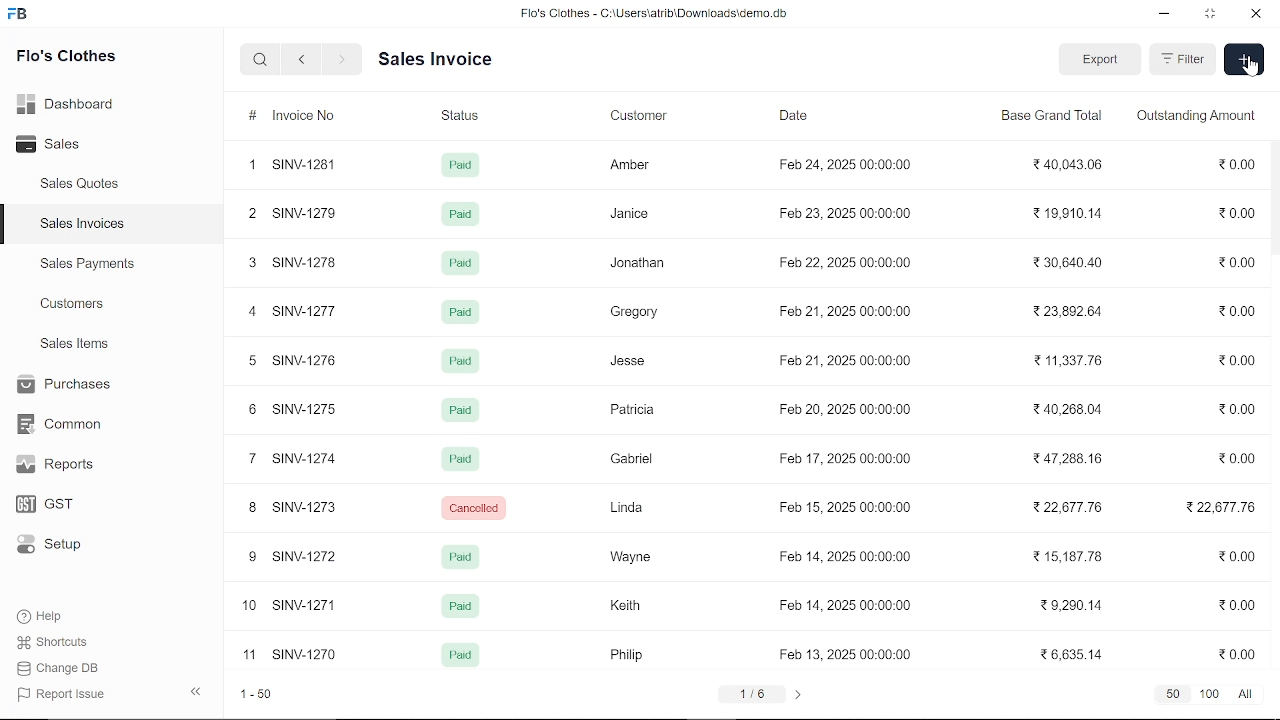  Describe the element at coordinates (303, 60) in the screenshot. I see `previous` at that location.